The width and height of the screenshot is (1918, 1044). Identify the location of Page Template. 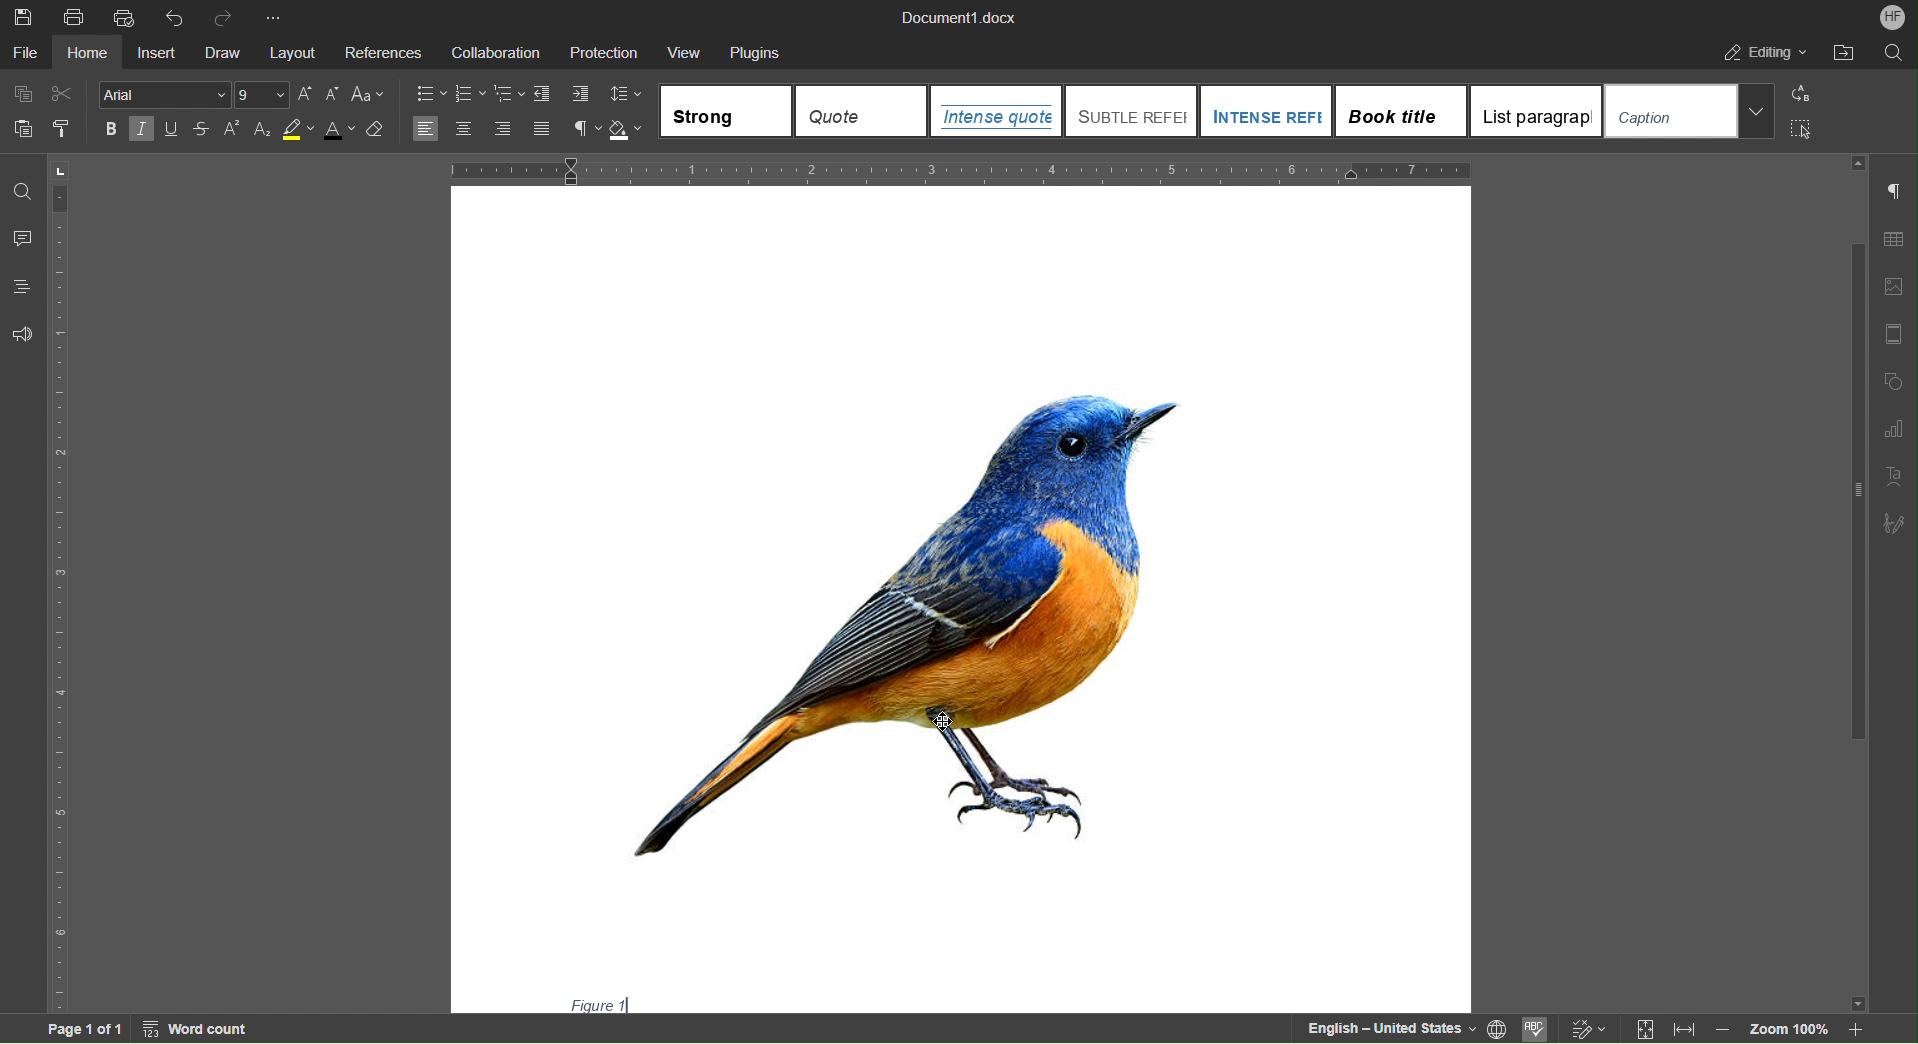
(1894, 330).